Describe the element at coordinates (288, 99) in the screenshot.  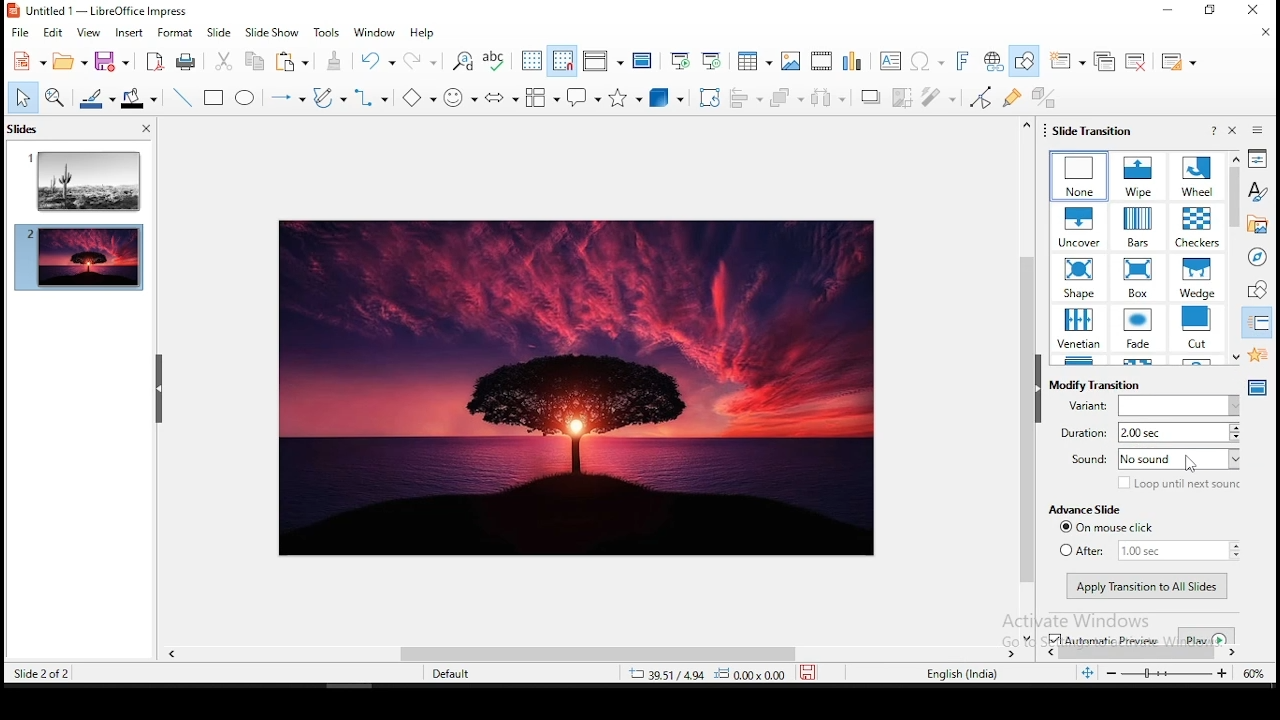
I see `lines and arrows` at that location.